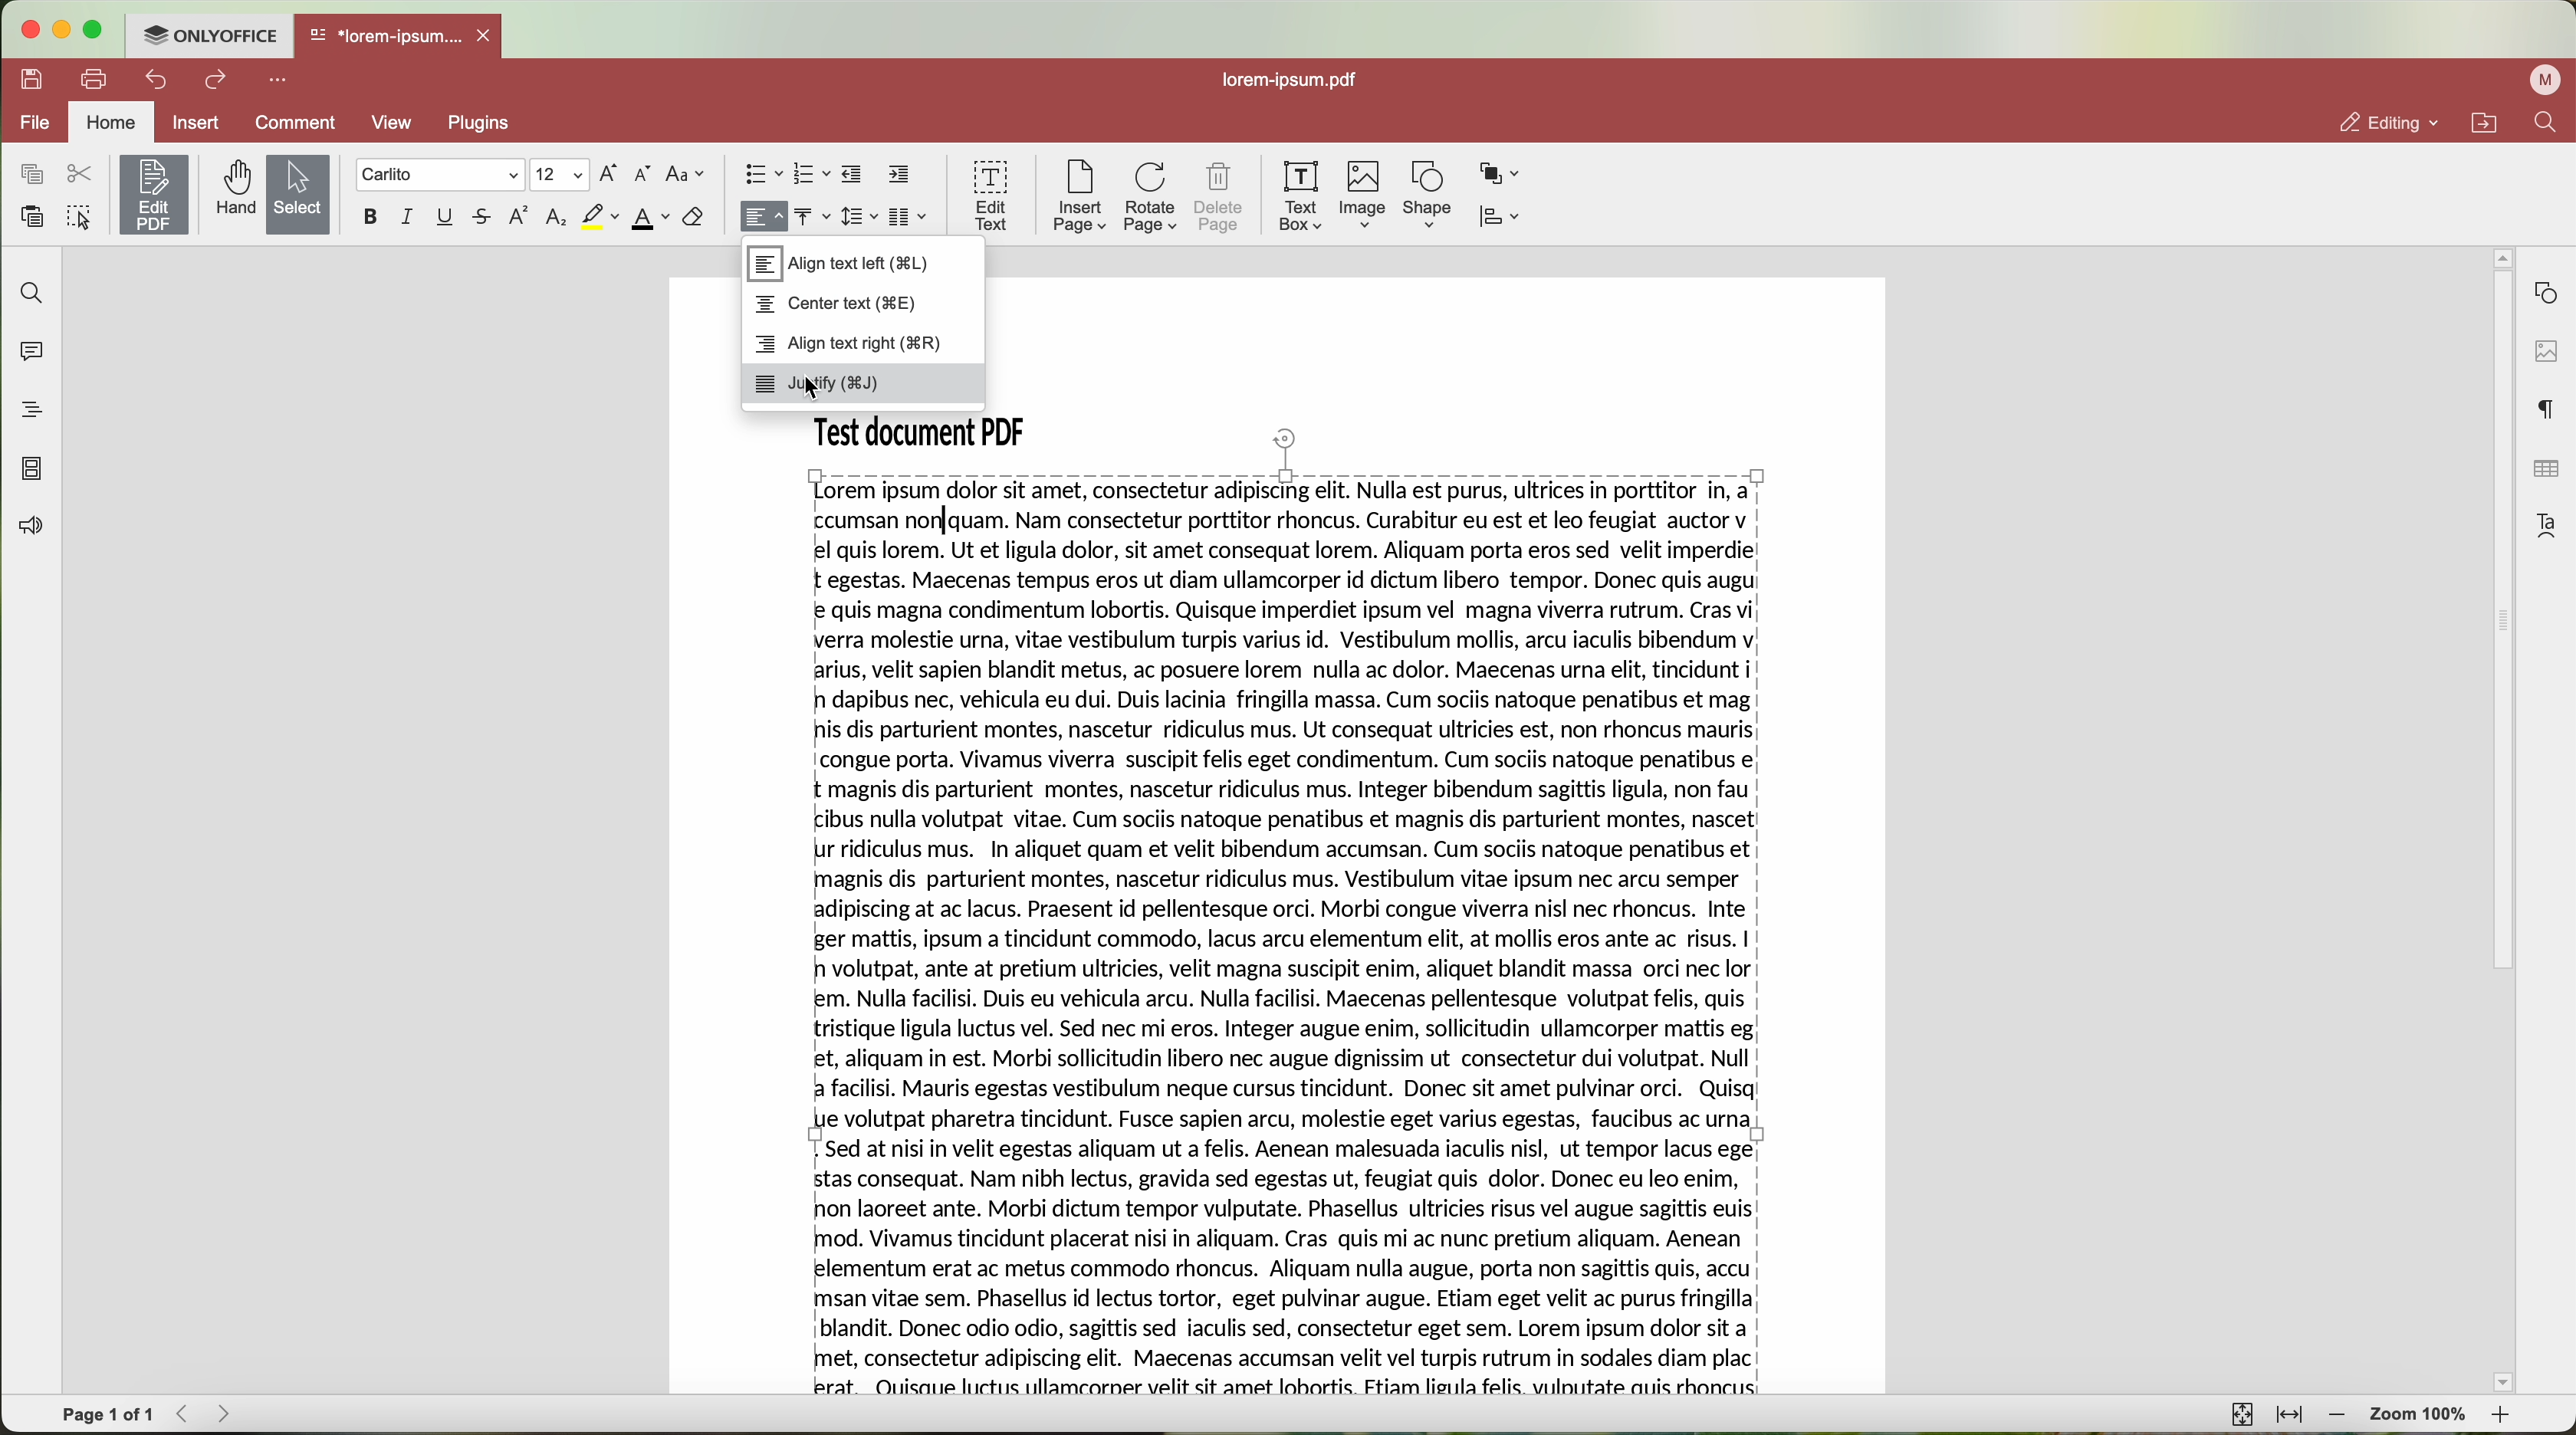 The height and width of the screenshot is (1435, 2576). Describe the element at coordinates (651, 219) in the screenshot. I see `font color` at that location.